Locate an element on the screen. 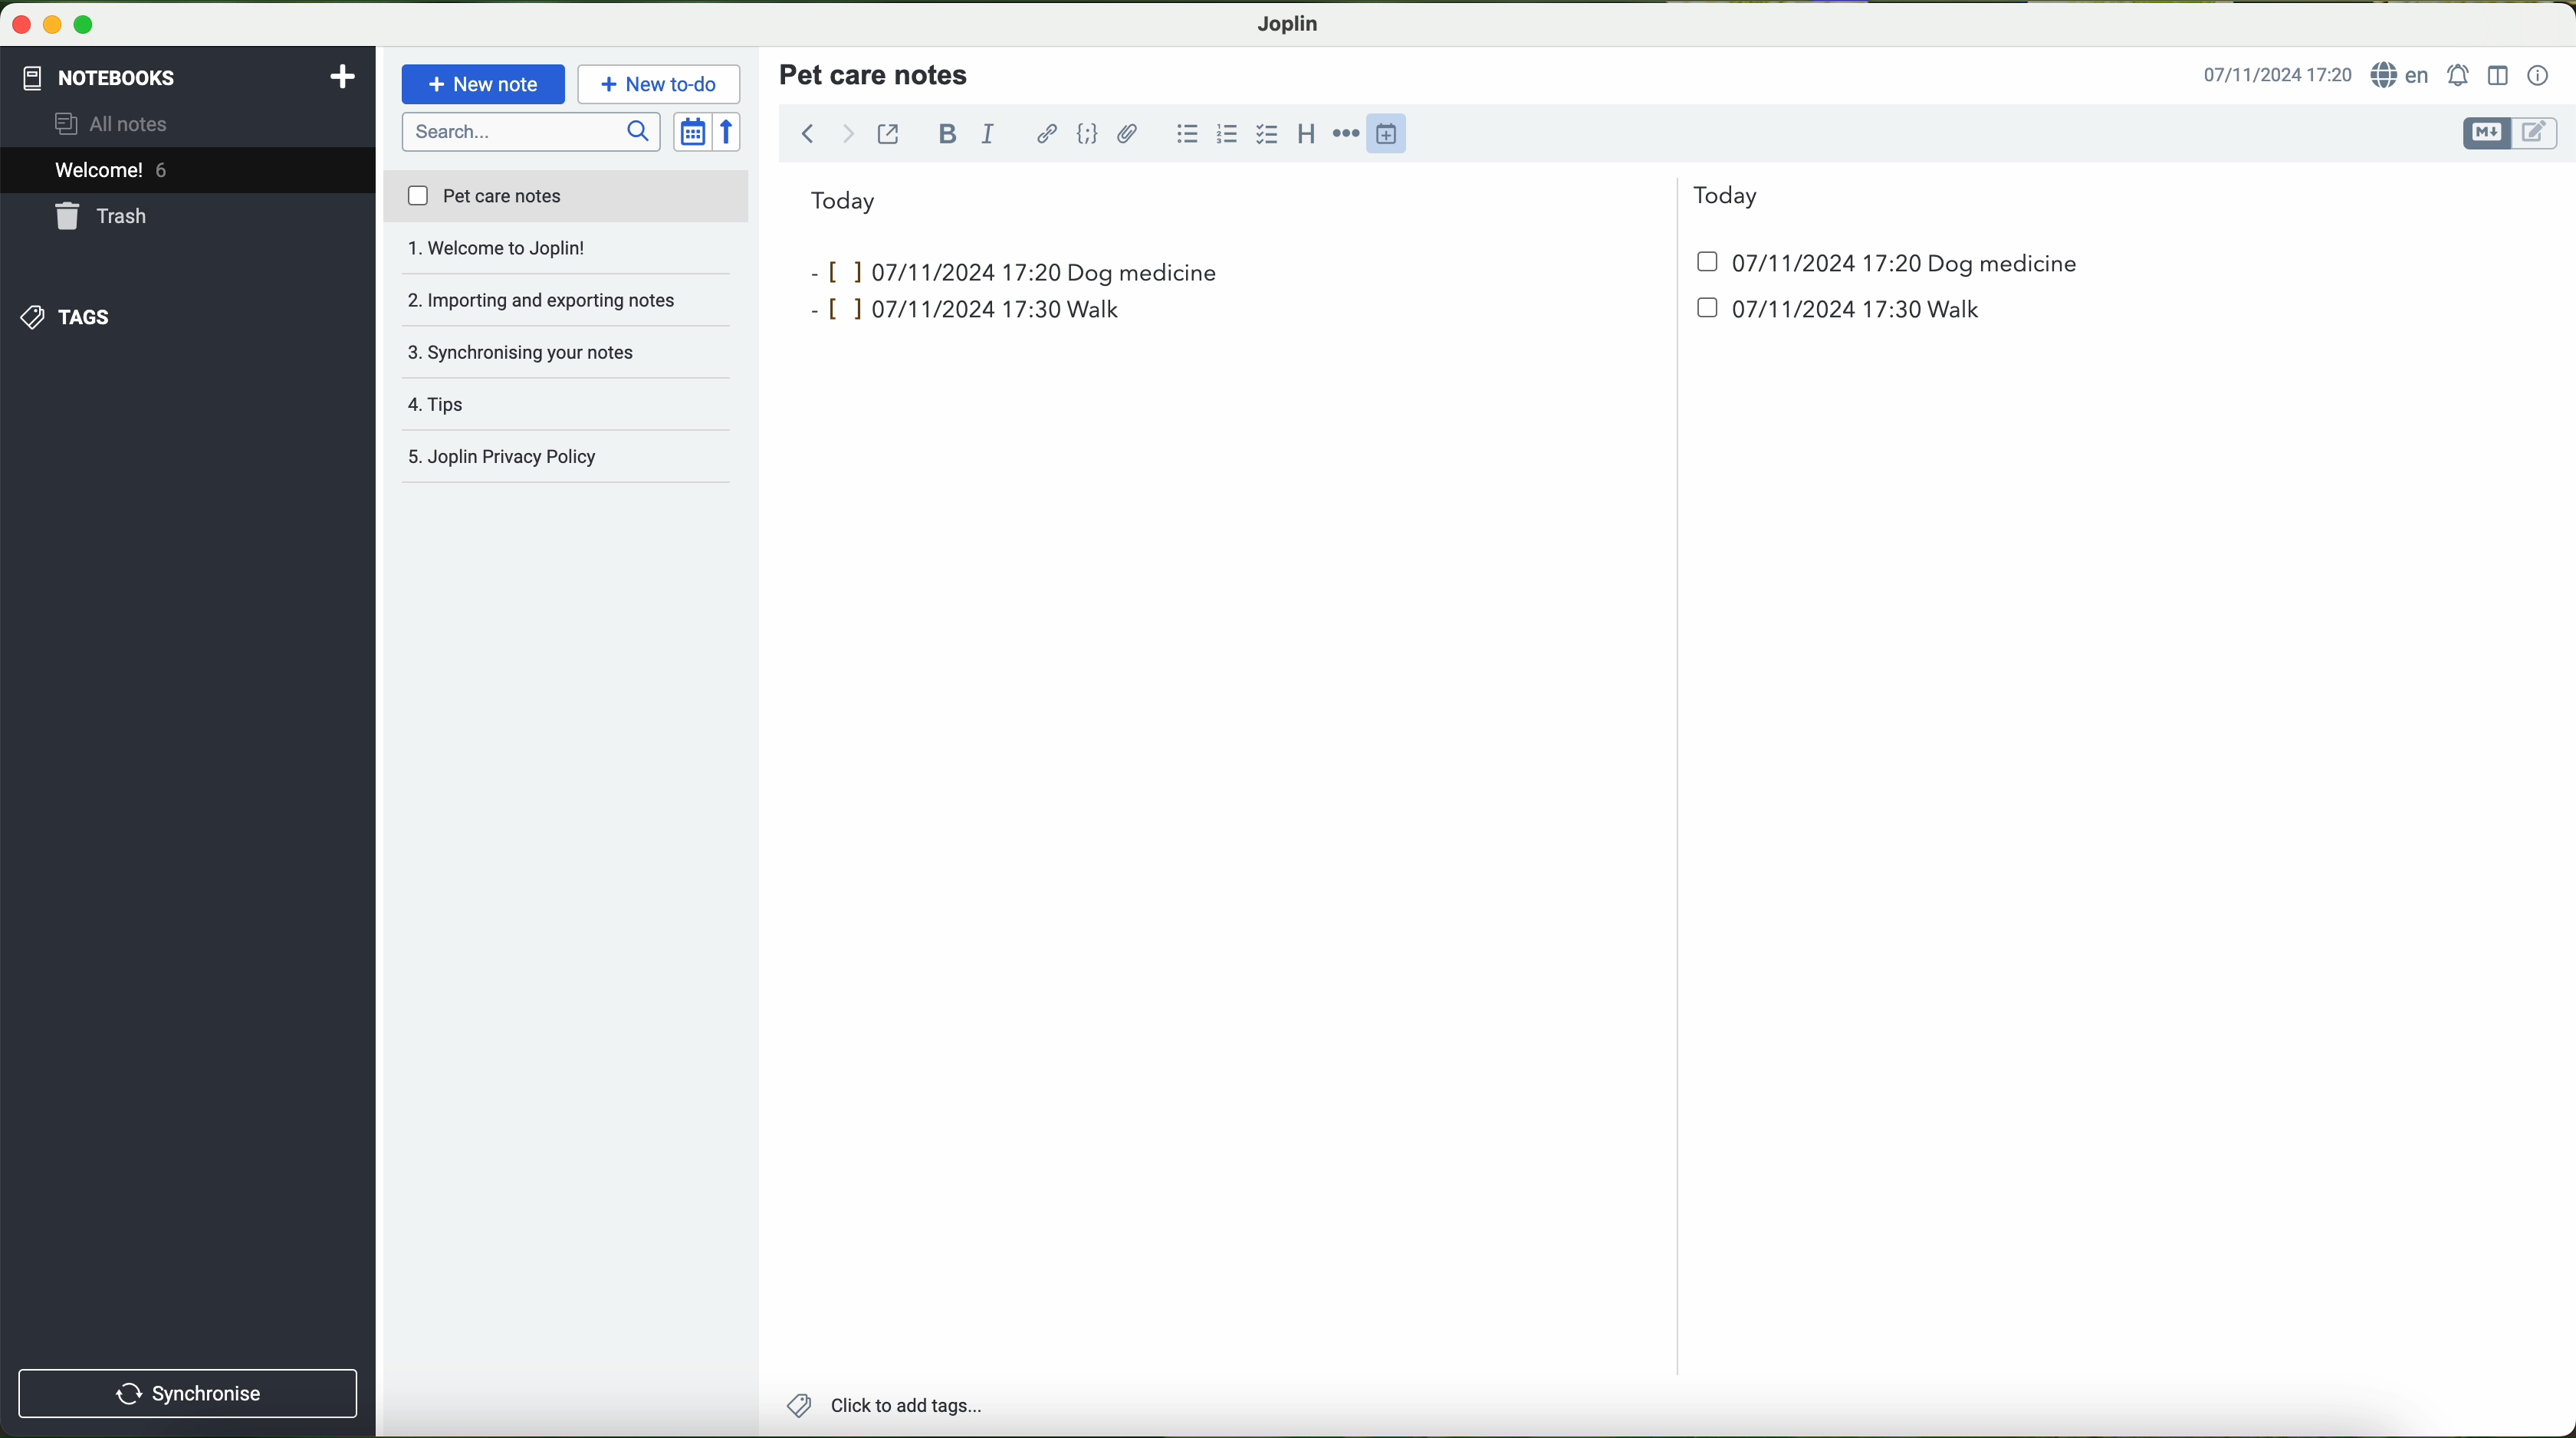 Image resolution: width=2576 pixels, height=1438 pixels. synchronise button is located at coordinates (188, 1393).